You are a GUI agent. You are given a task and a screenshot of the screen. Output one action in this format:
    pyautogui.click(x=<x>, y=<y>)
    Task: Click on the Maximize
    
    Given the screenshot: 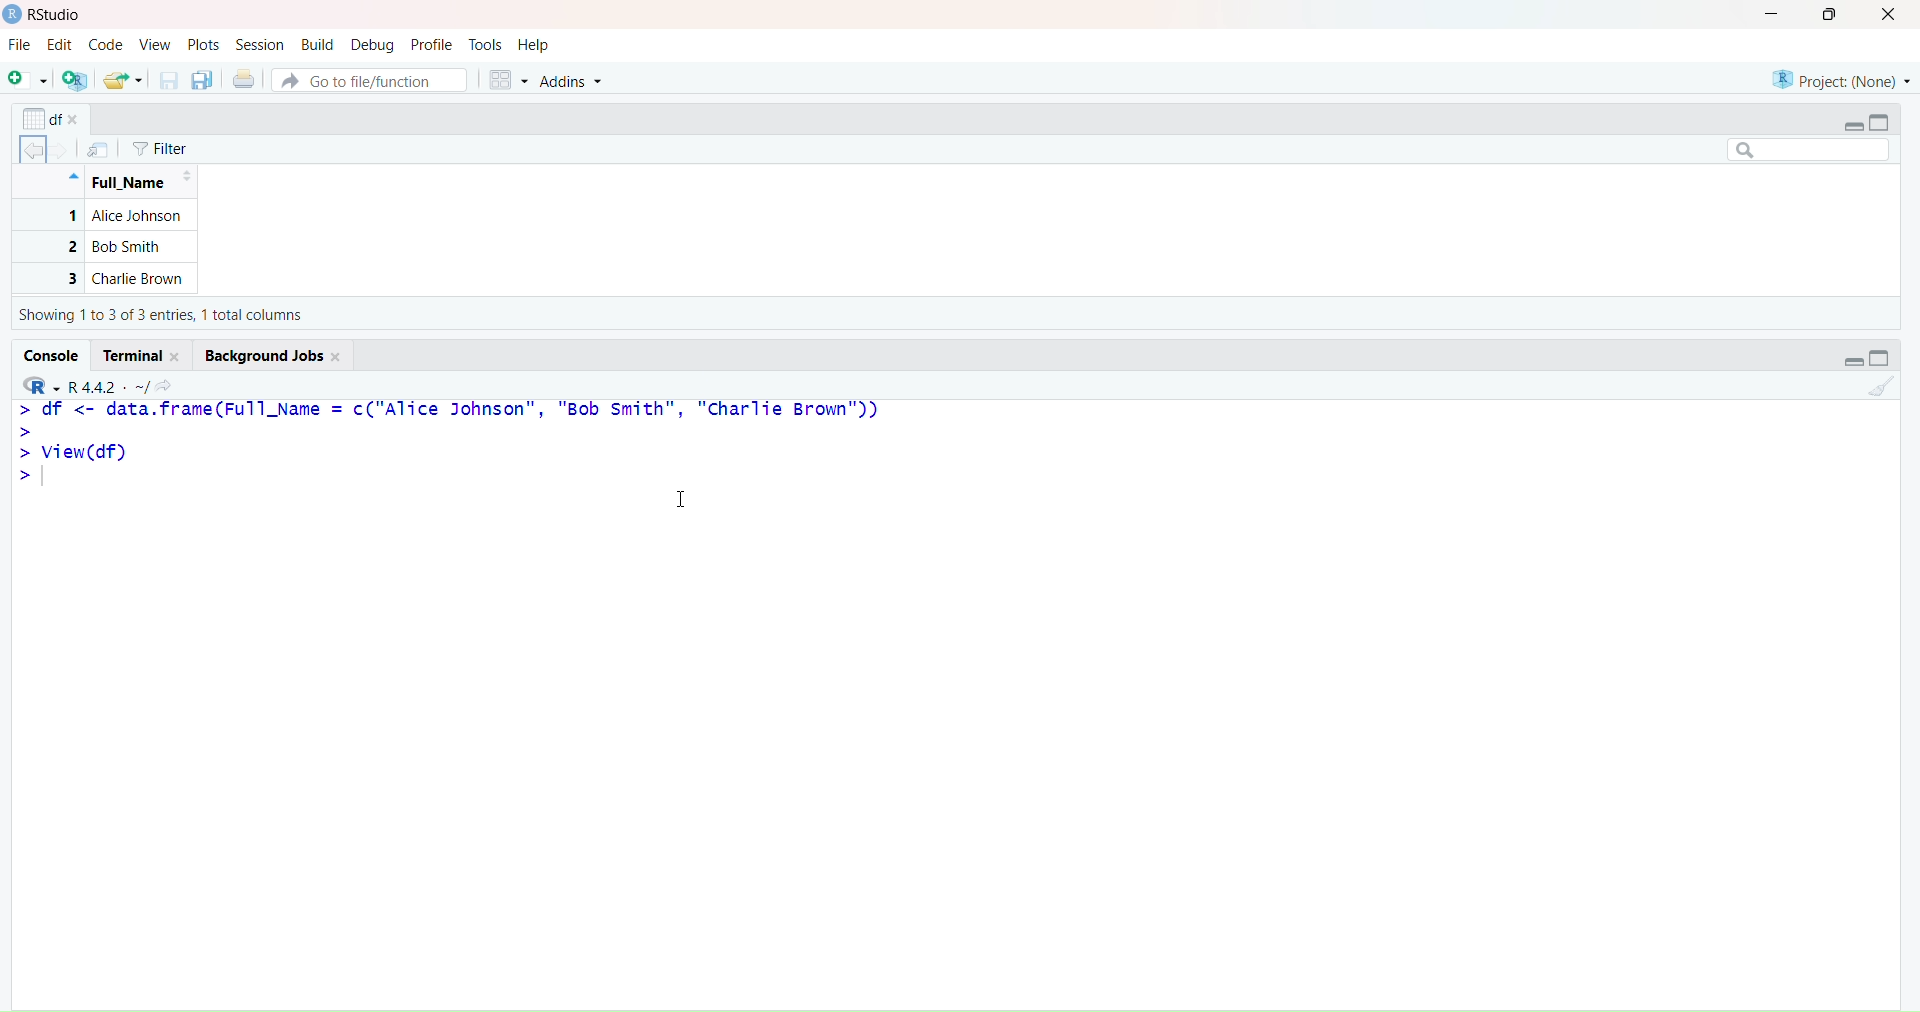 What is the action you would take?
    pyautogui.click(x=1830, y=18)
    